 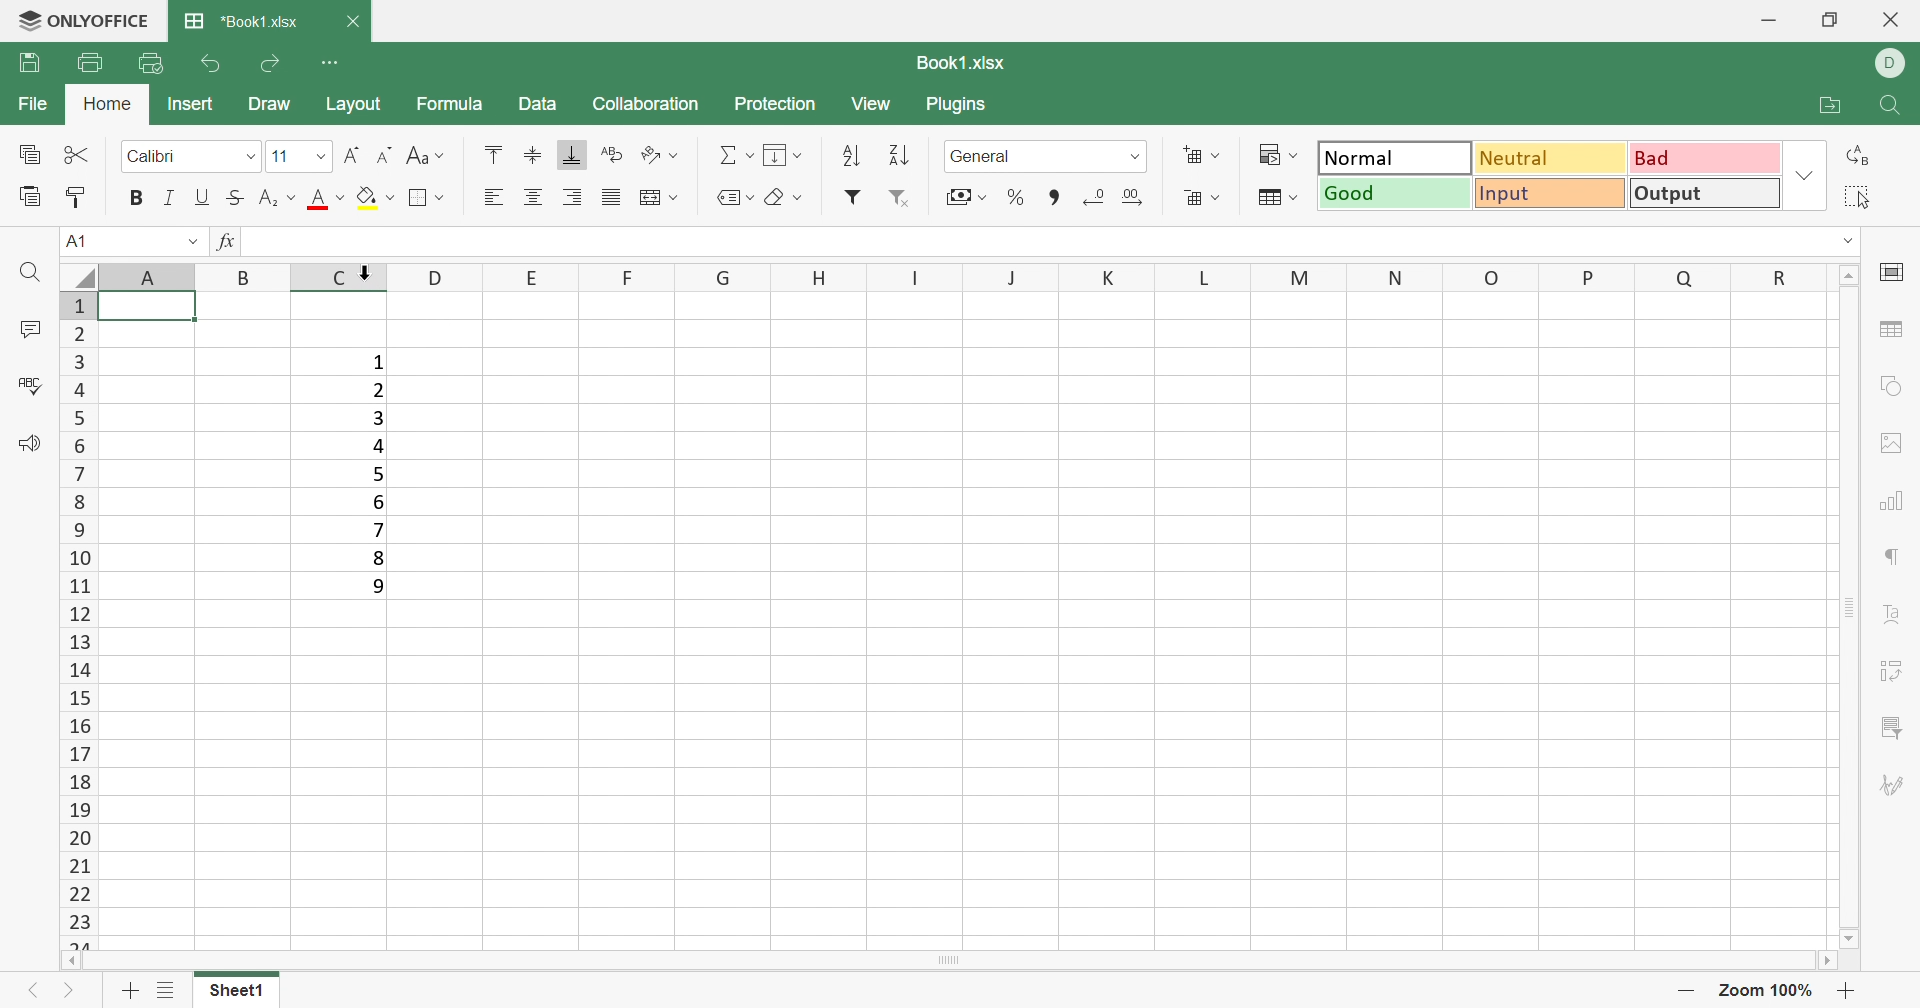 I want to click on Select cursor, so click(x=361, y=266).